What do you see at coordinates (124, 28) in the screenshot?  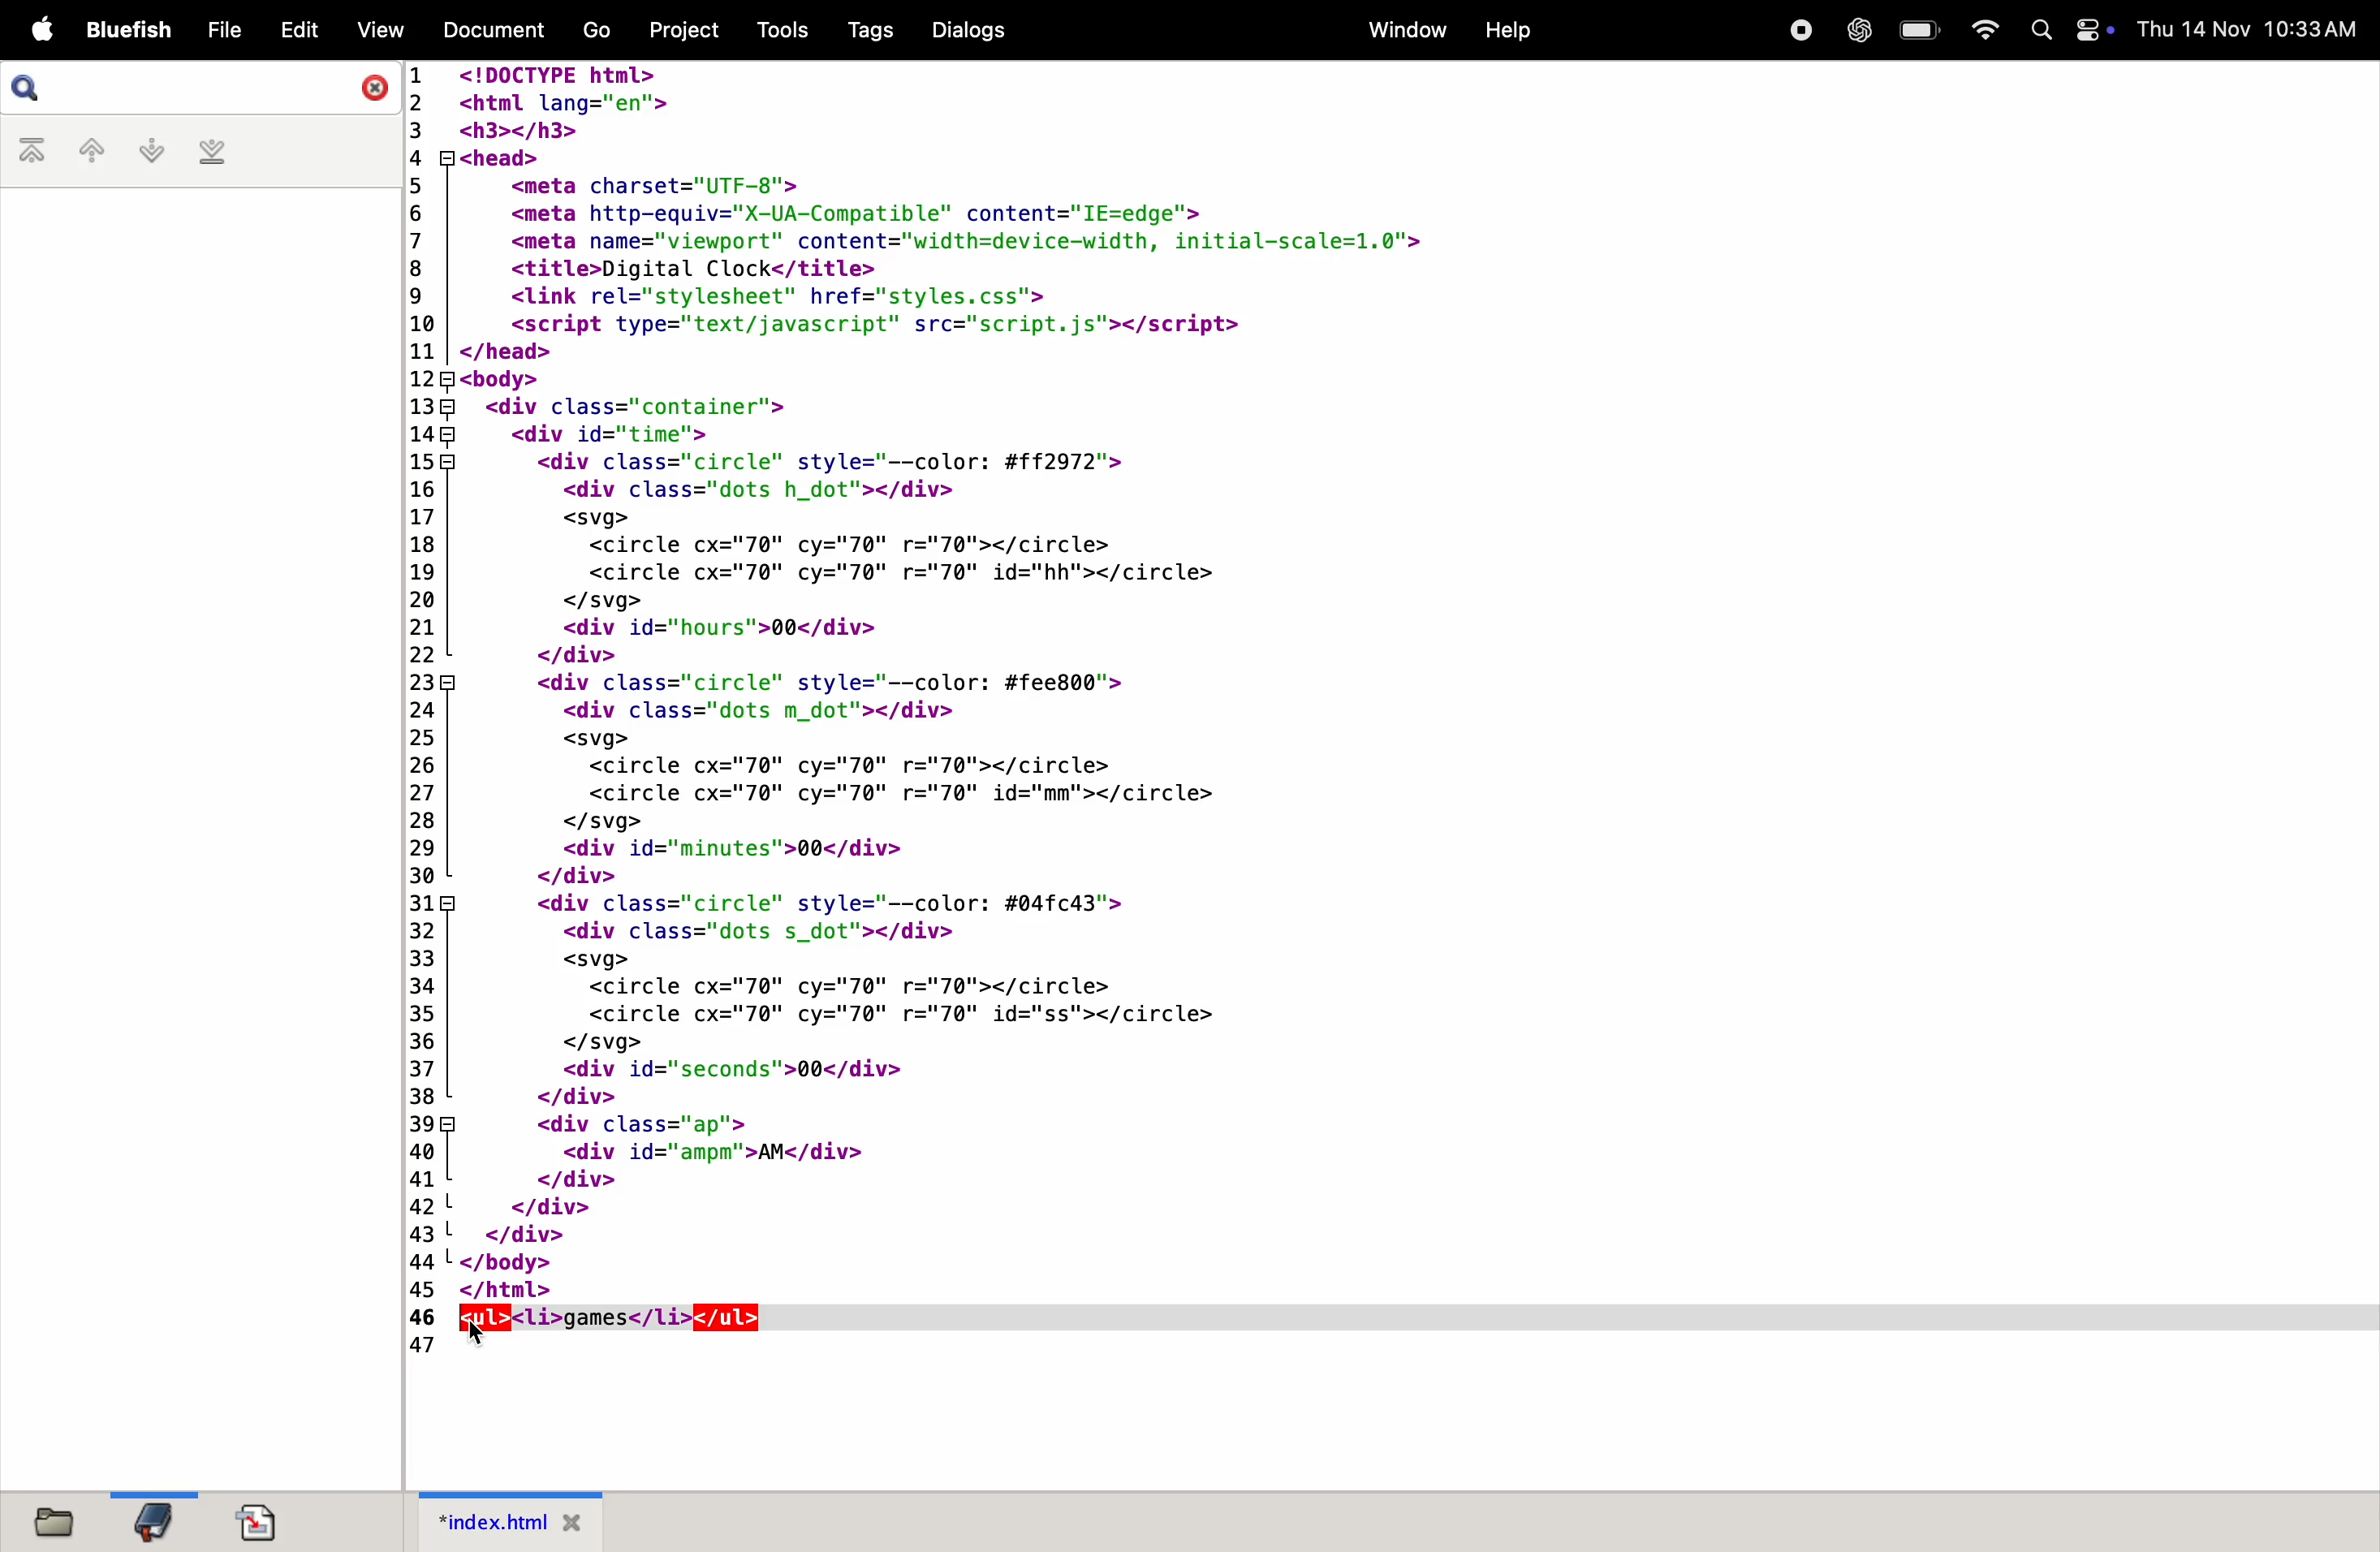 I see `bluefish` at bounding box center [124, 28].